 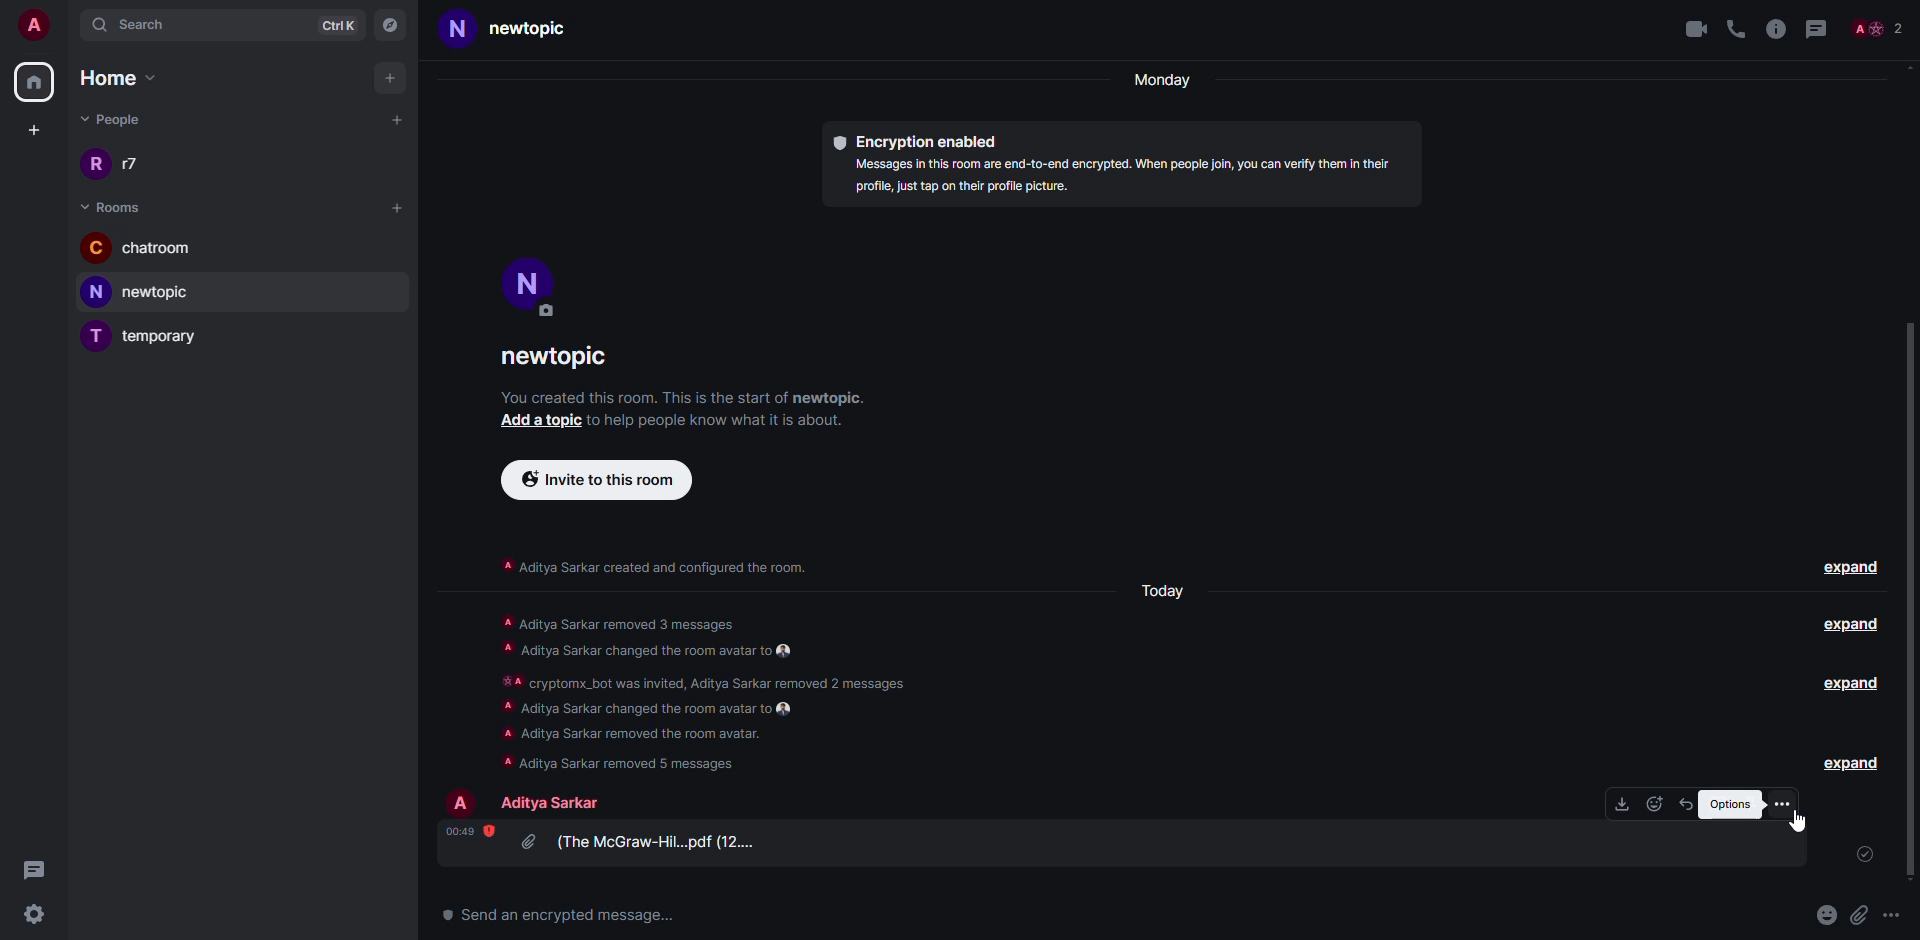 I want to click on expand, so click(x=1856, y=569).